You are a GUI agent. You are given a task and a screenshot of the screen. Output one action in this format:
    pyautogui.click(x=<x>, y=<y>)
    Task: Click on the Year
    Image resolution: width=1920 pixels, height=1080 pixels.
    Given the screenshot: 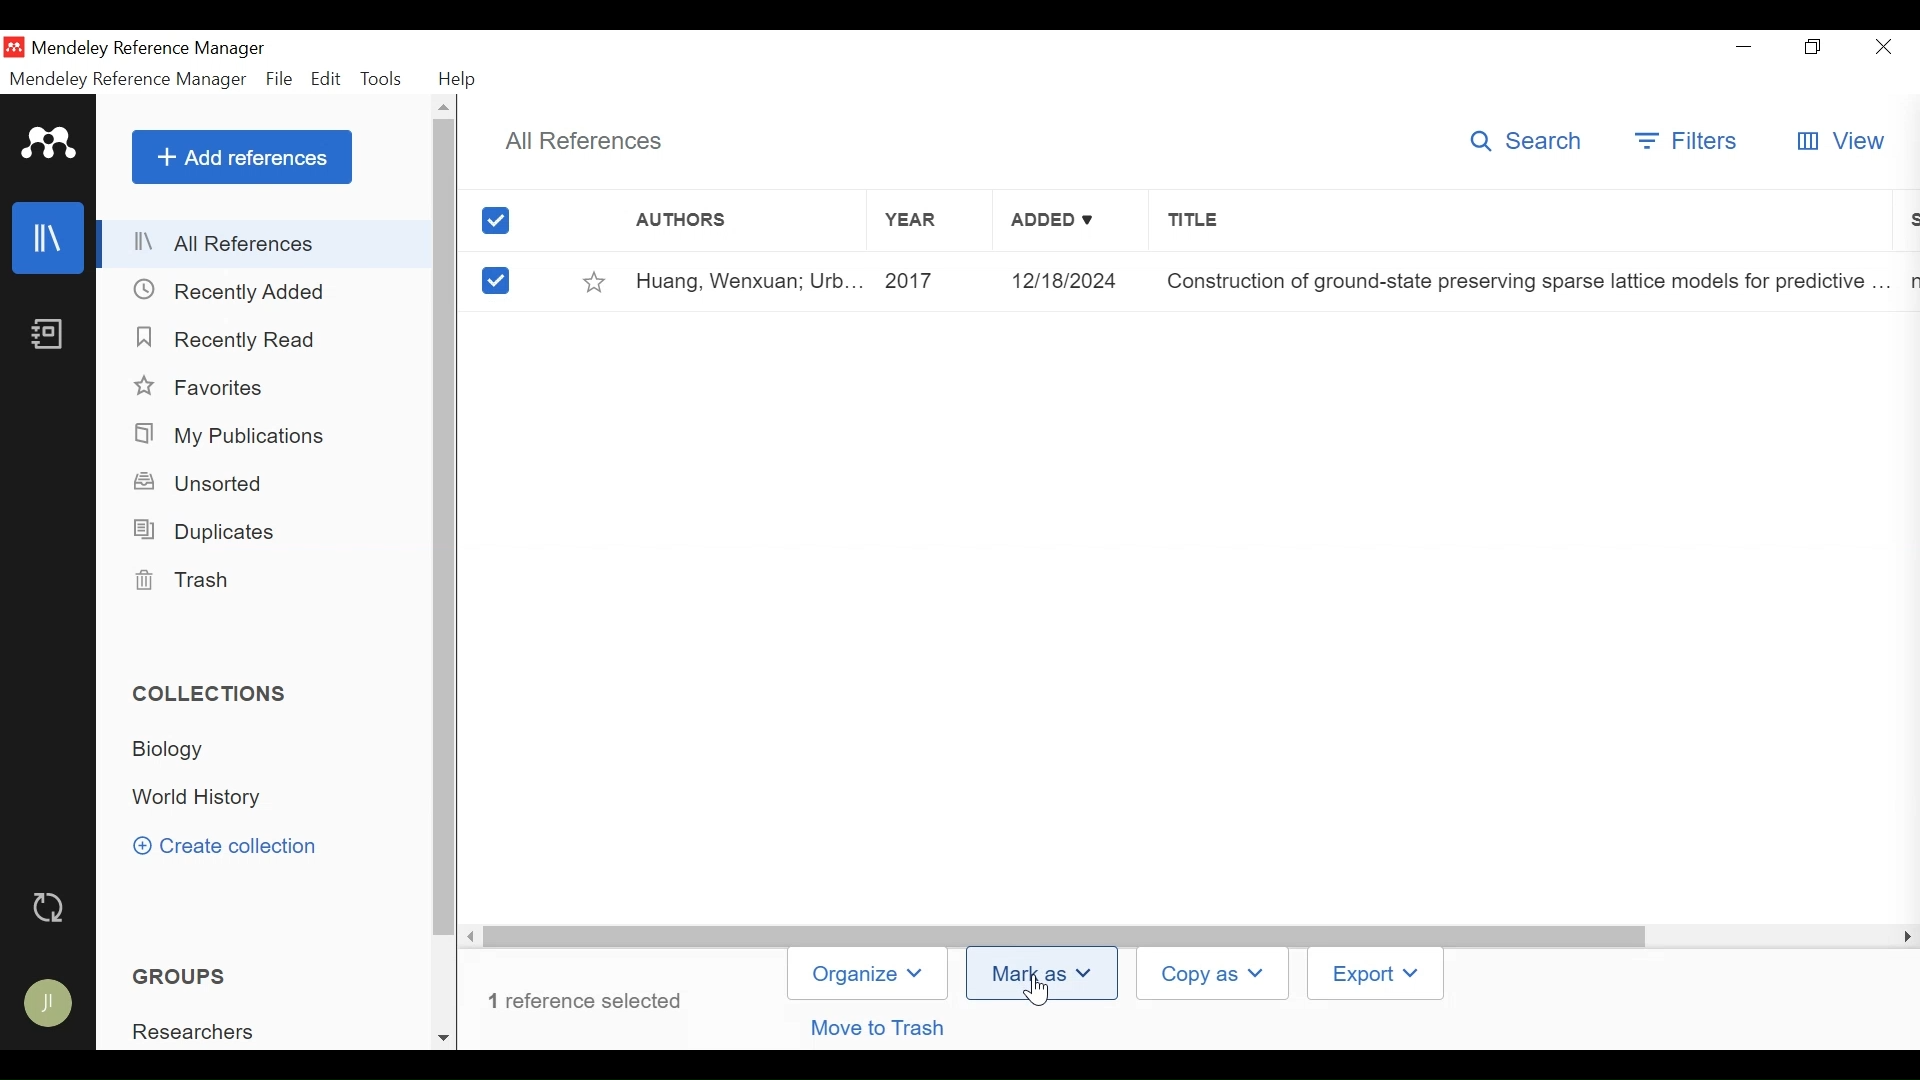 What is the action you would take?
    pyautogui.click(x=927, y=223)
    